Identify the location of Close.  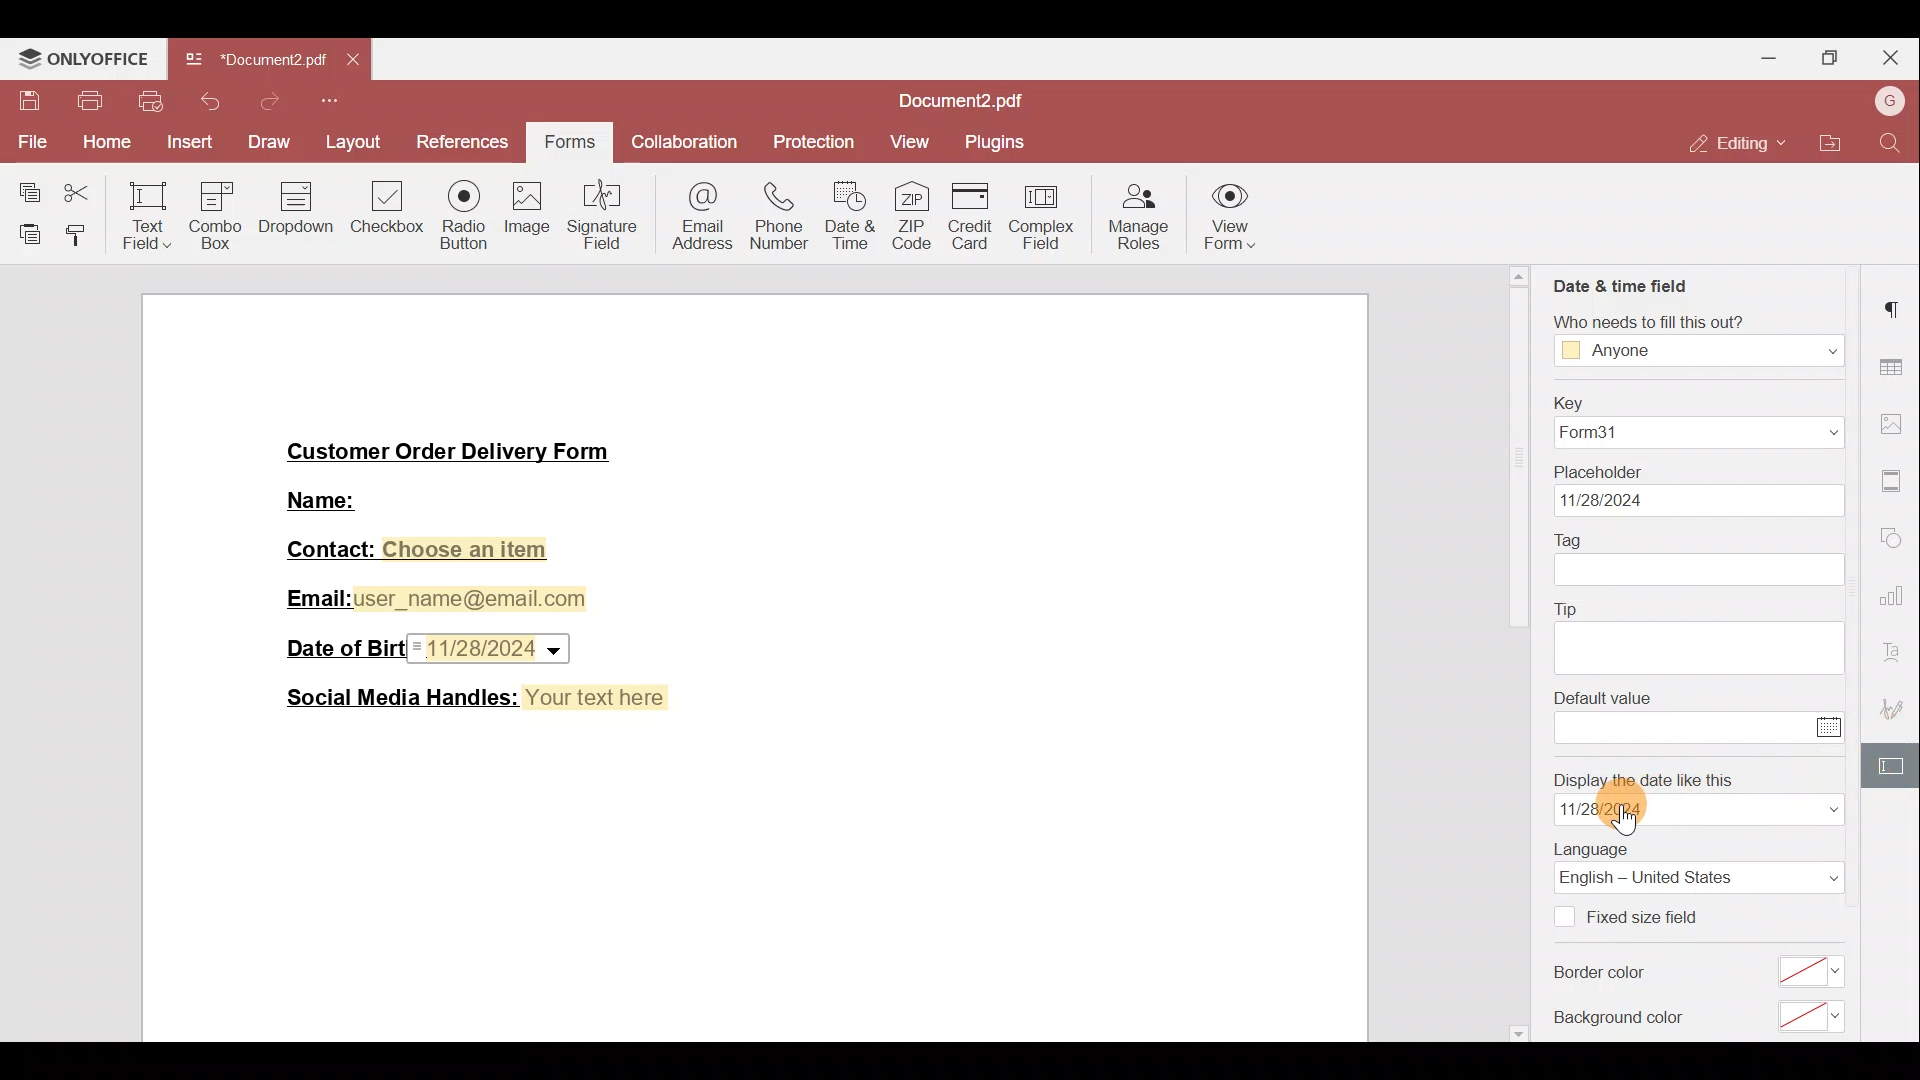
(1891, 58).